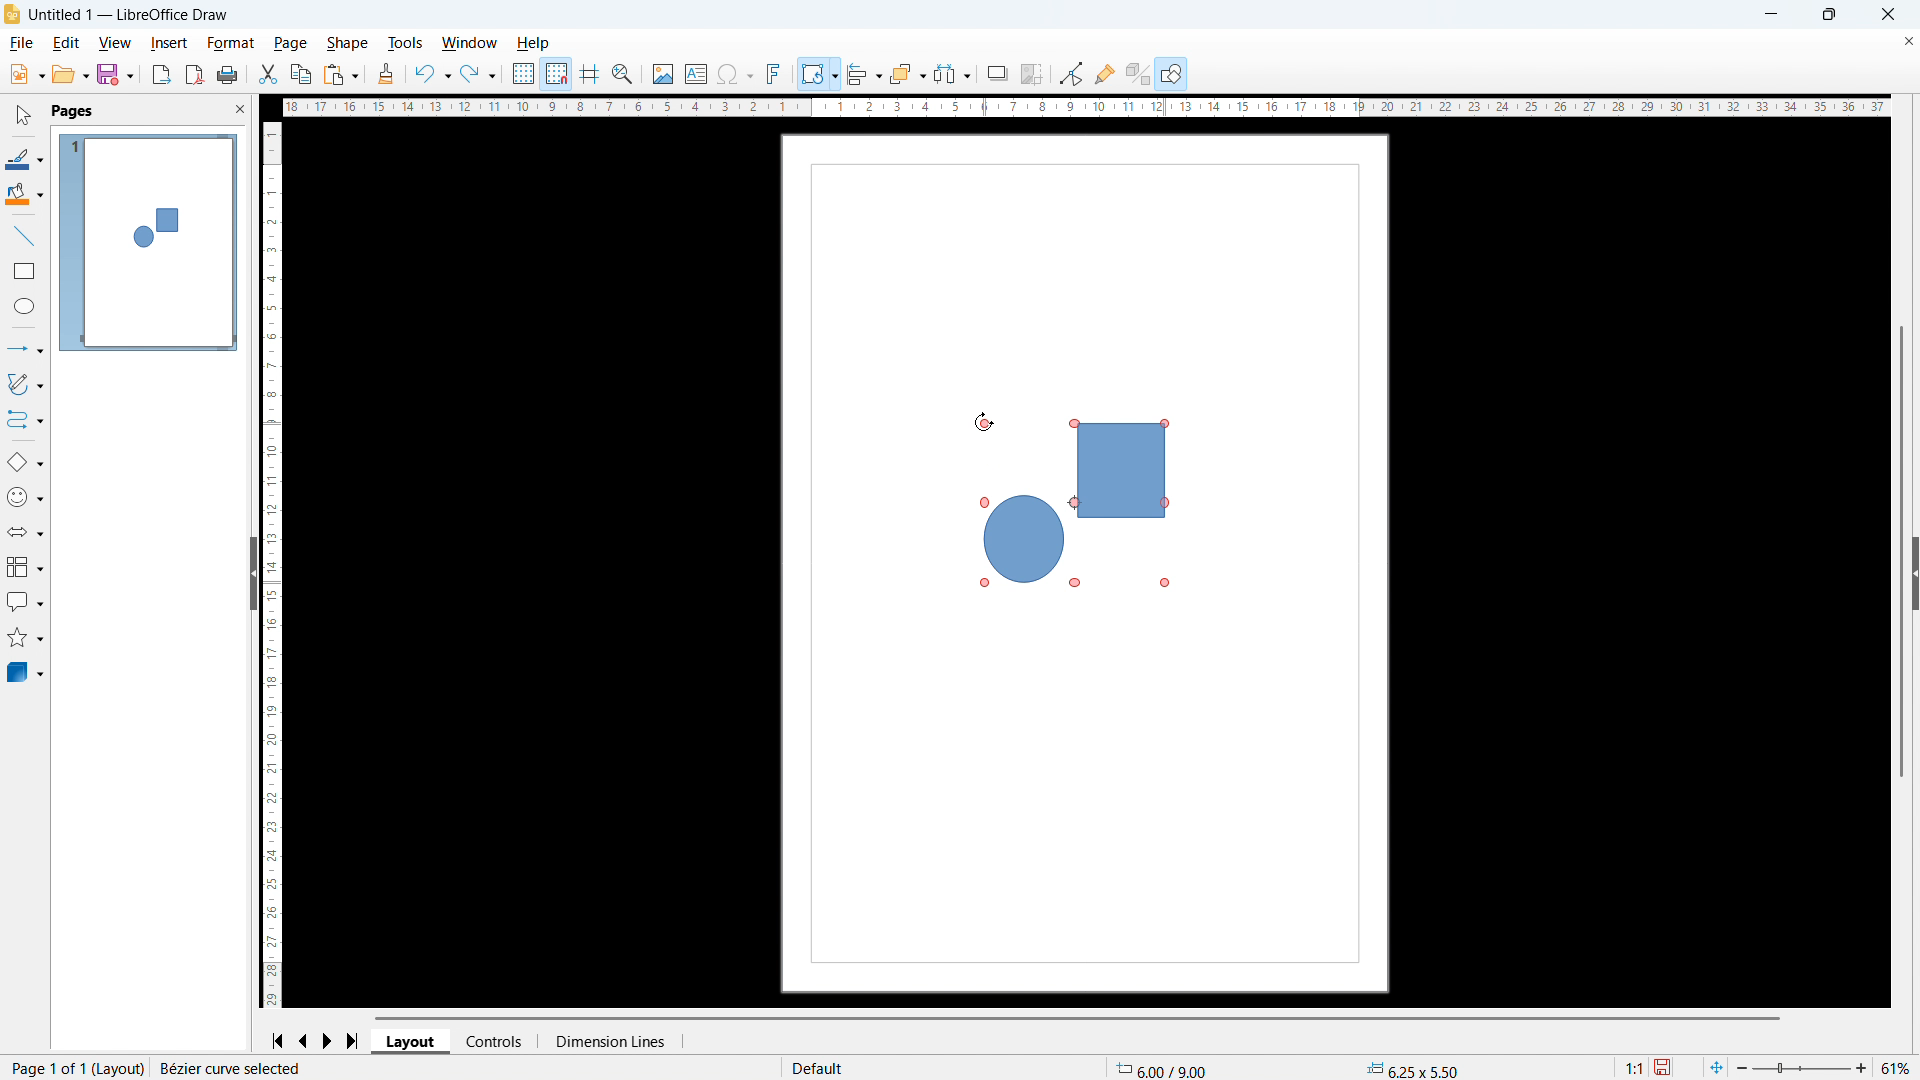  I want to click on help , so click(534, 44).